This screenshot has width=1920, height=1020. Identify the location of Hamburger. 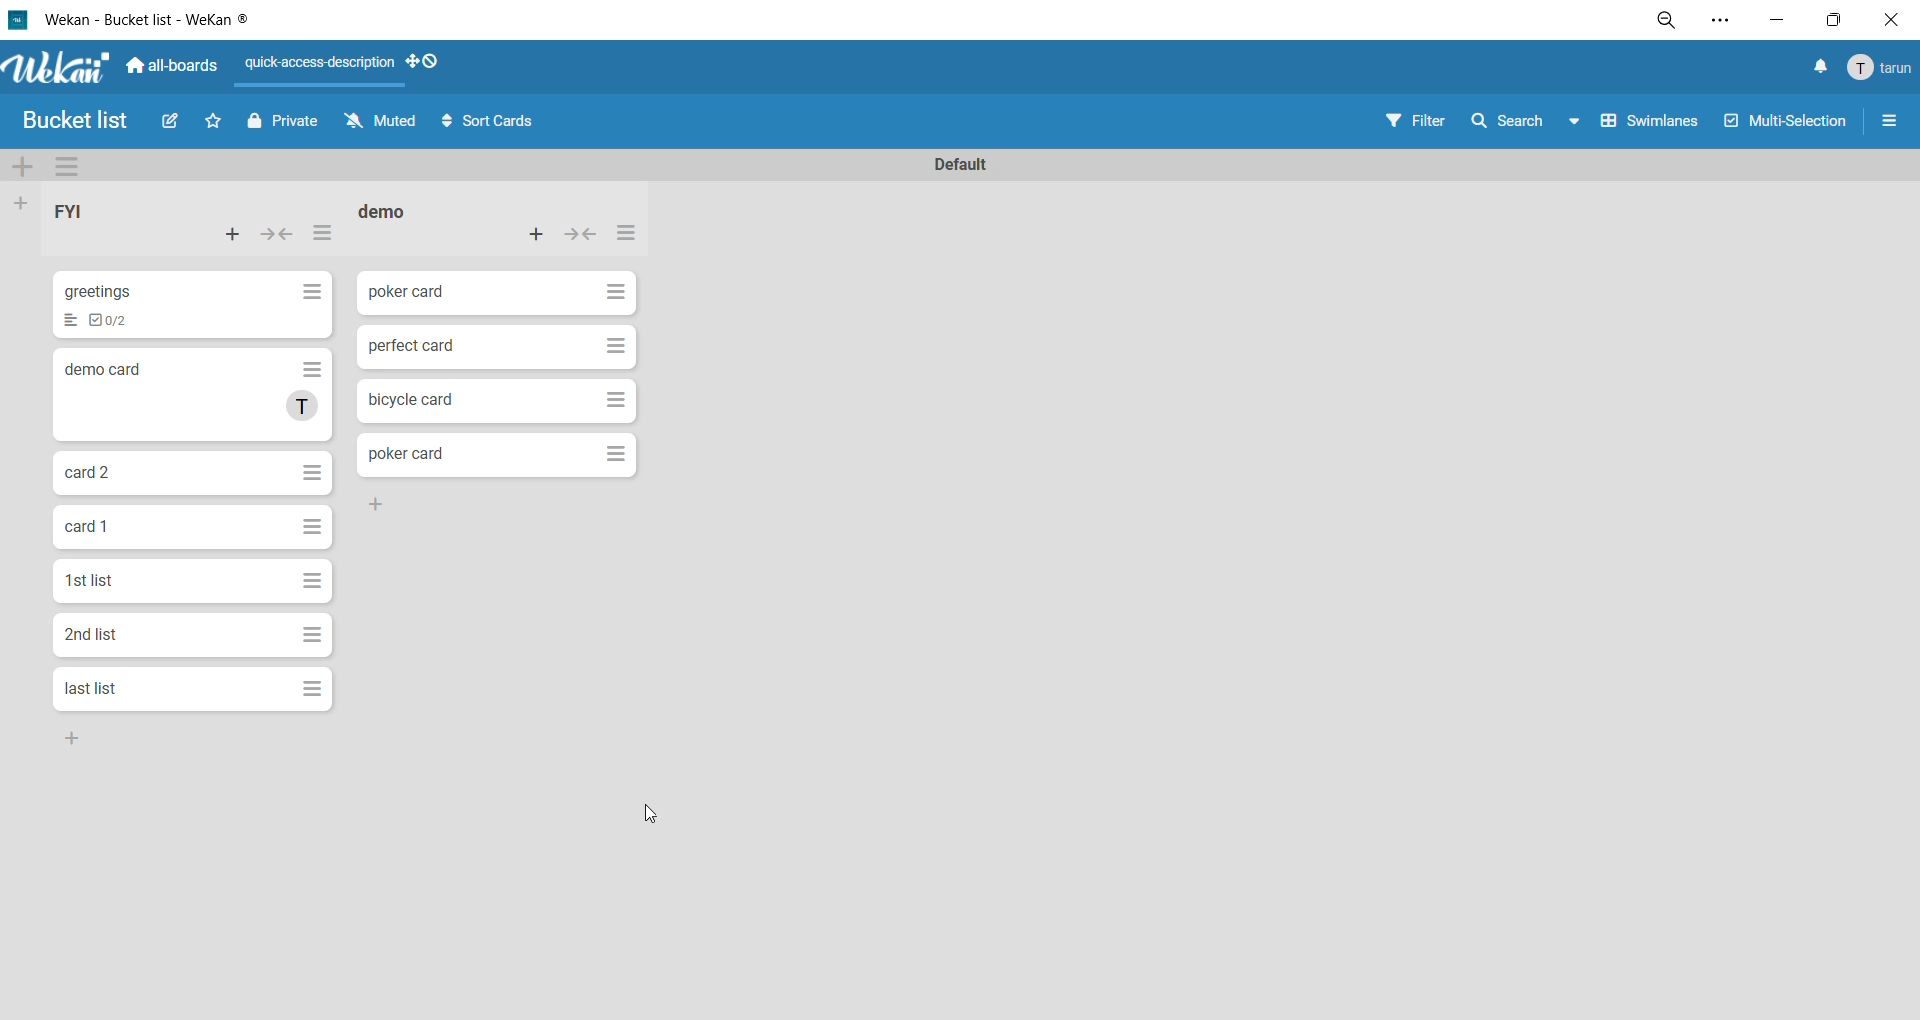
(615, 344).